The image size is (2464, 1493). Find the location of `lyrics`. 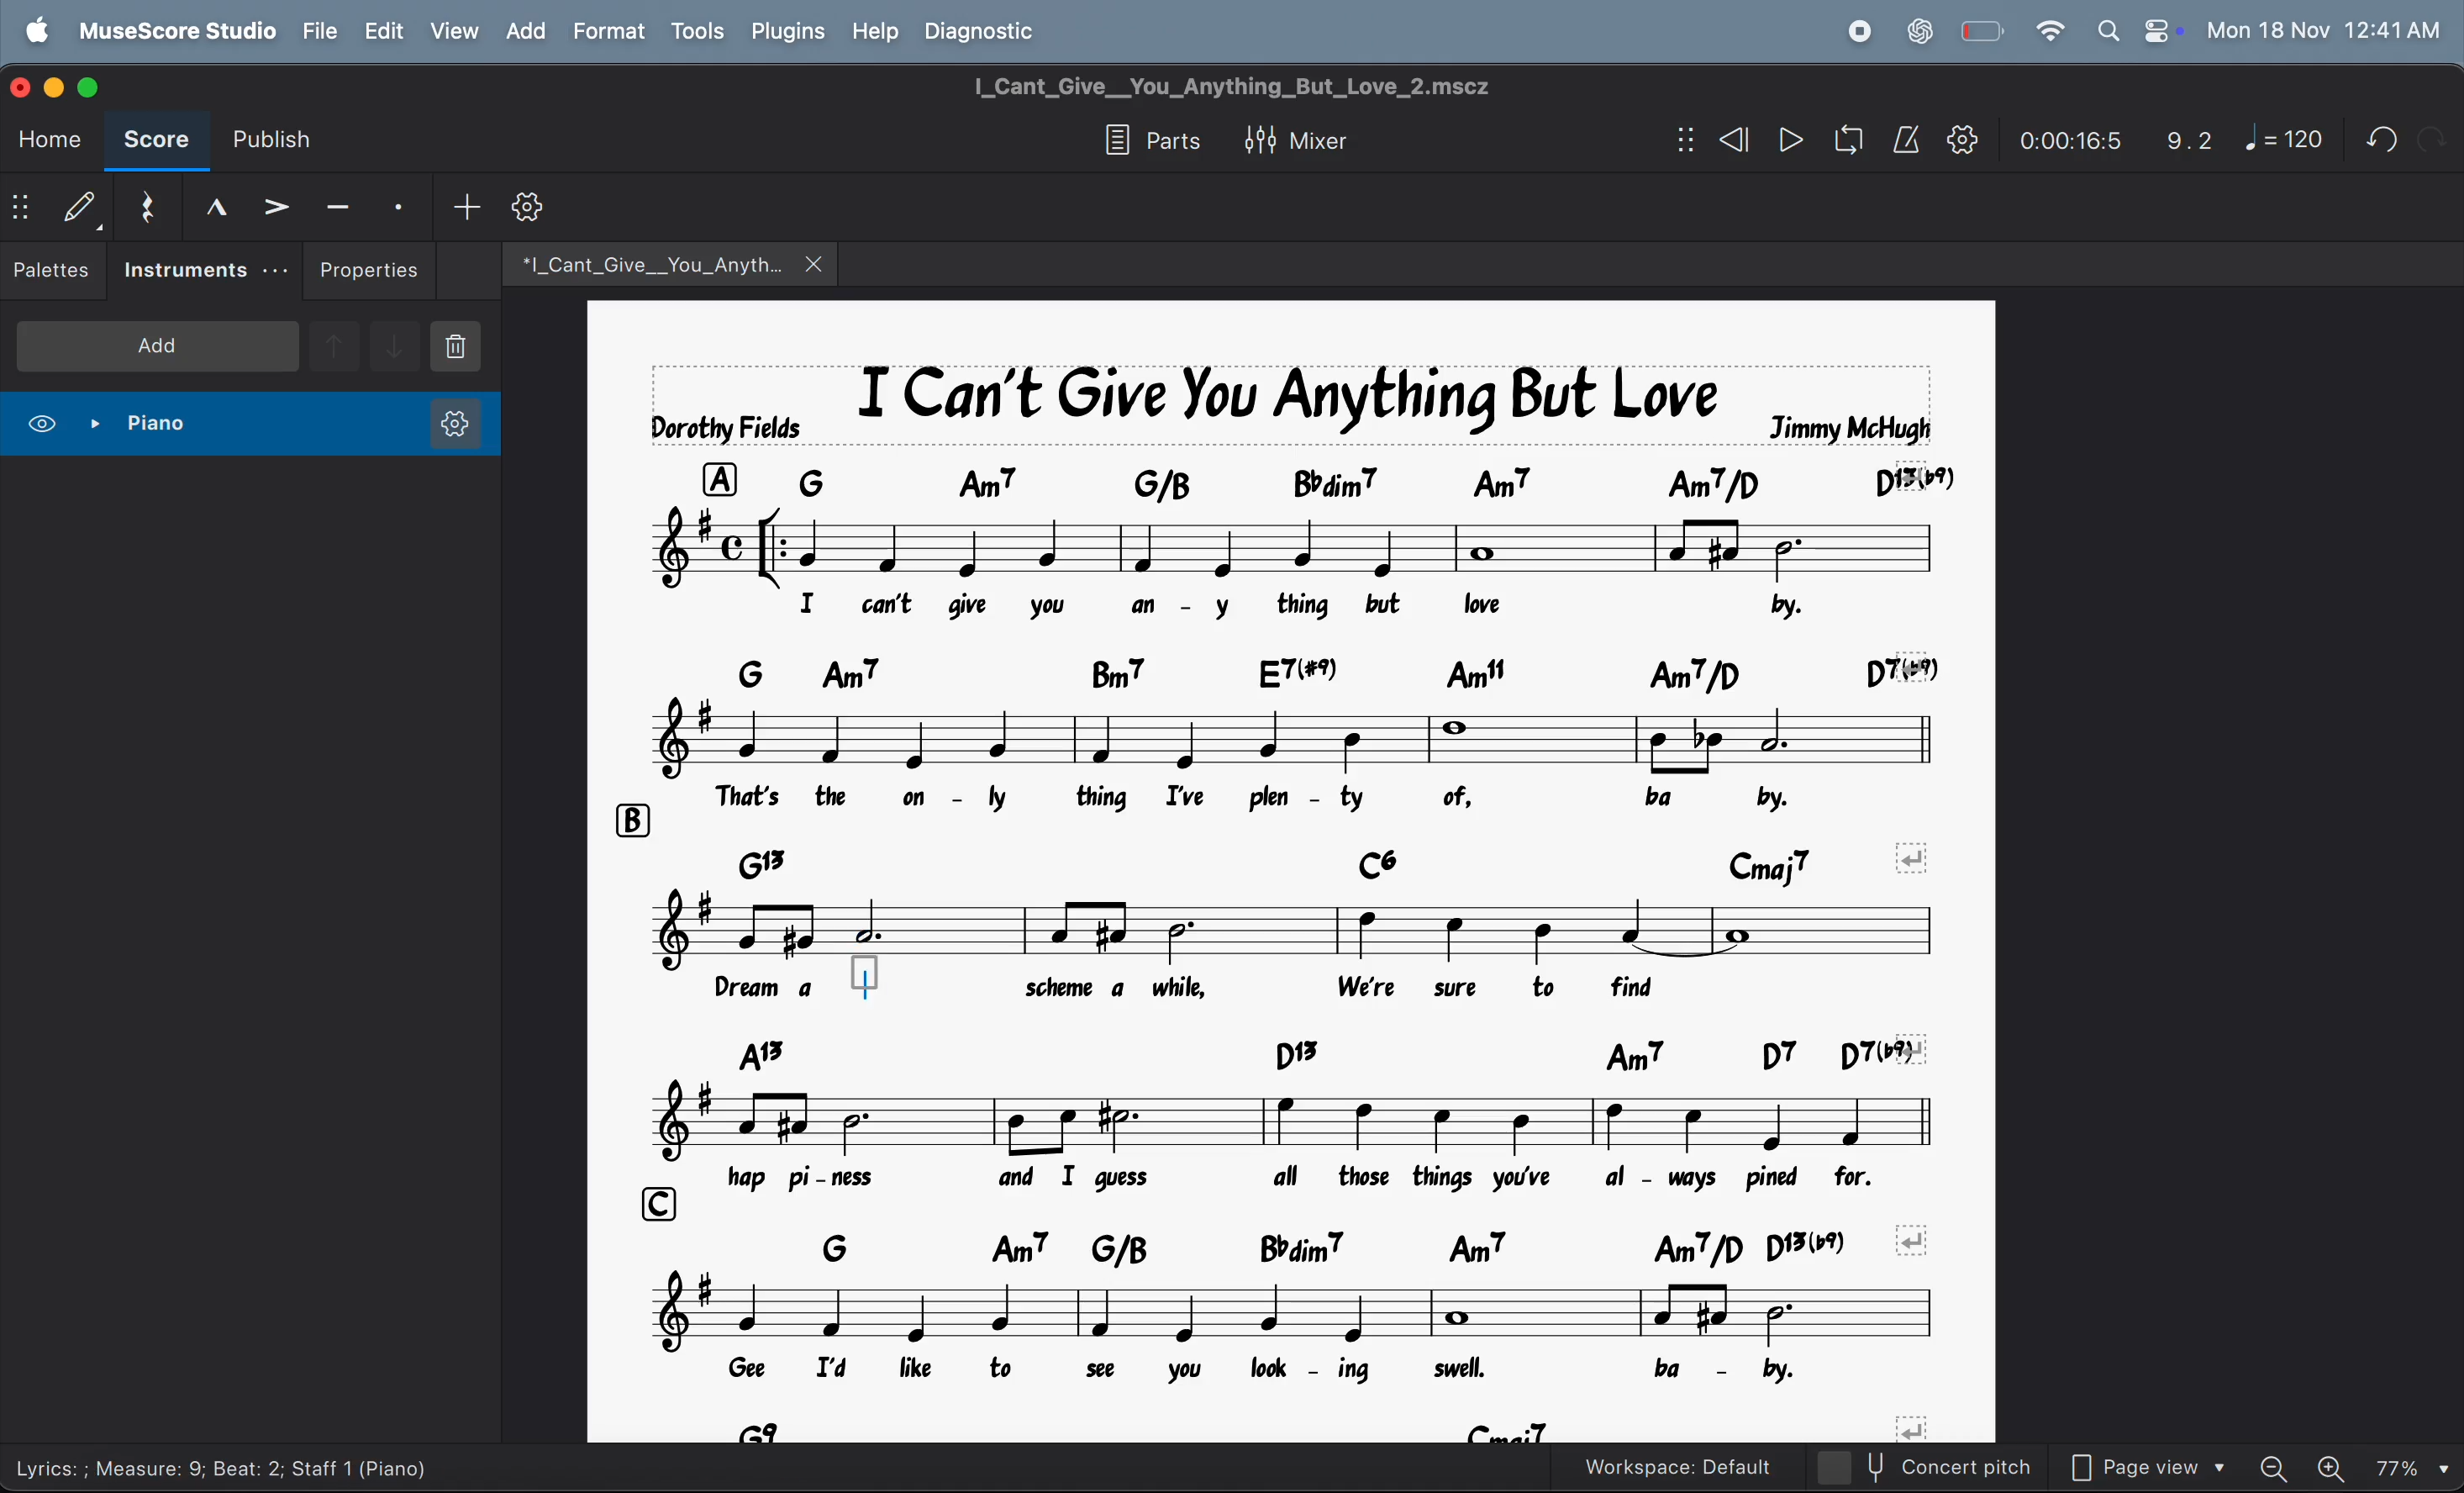

lyrics is located at coordinates (1331, 1370).